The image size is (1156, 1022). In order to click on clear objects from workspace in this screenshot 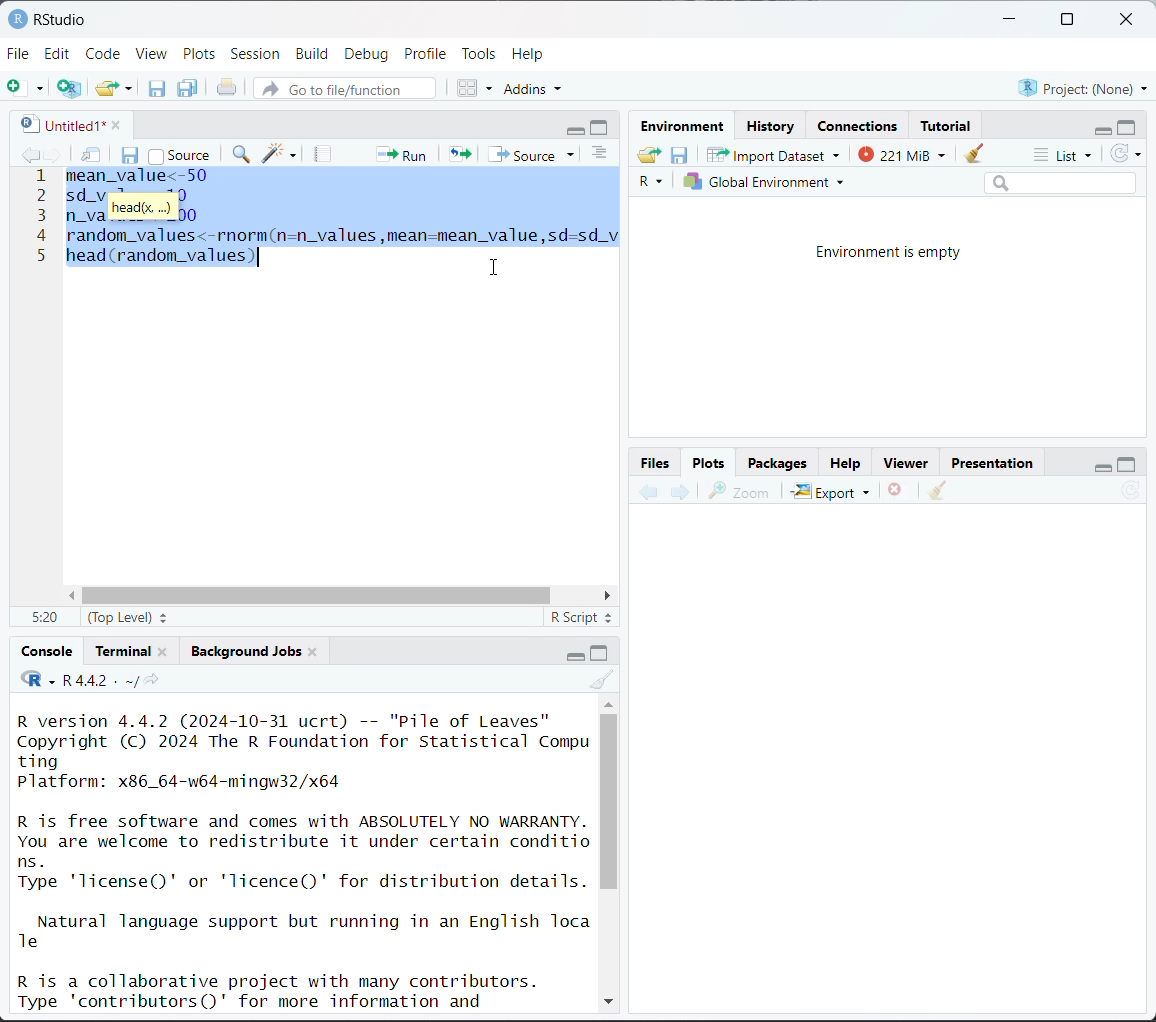, I will do `click(969, 150)`.